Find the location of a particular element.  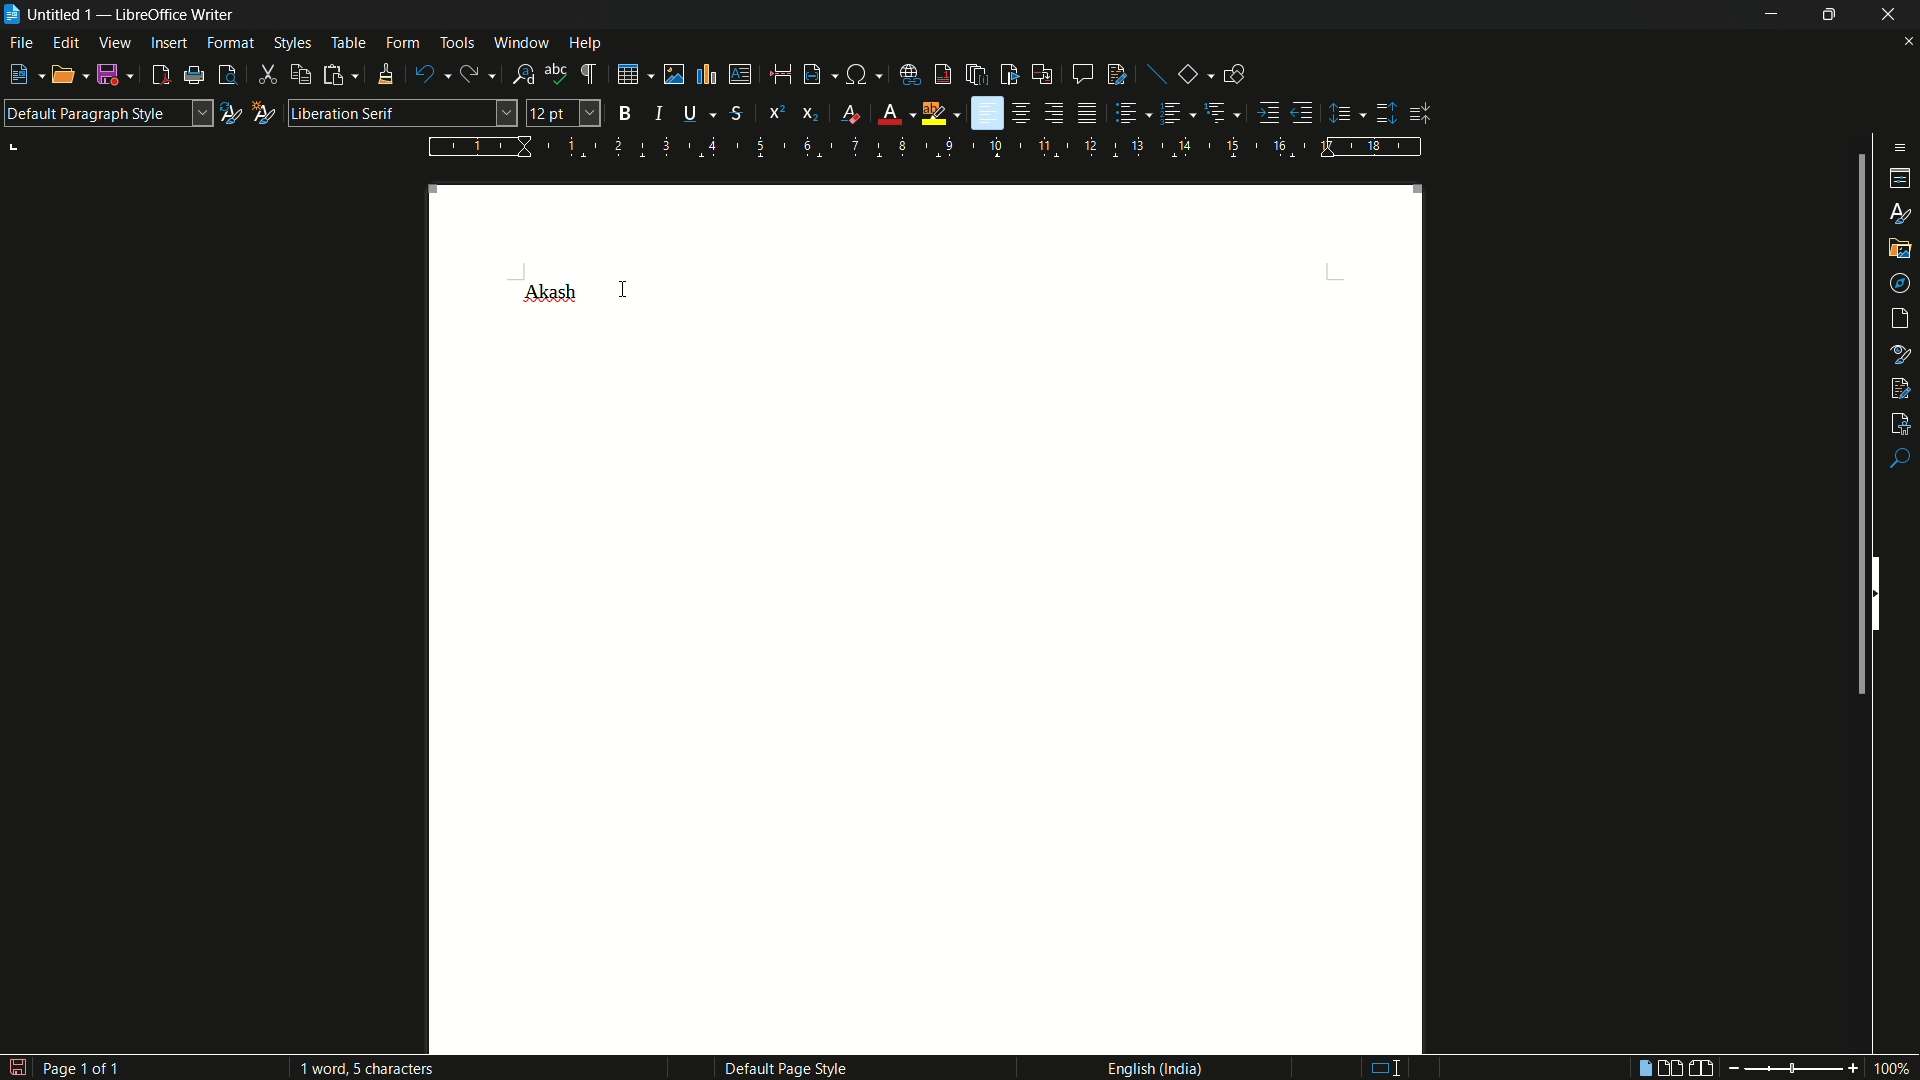

insert text box is located at coordinates (739, 74).